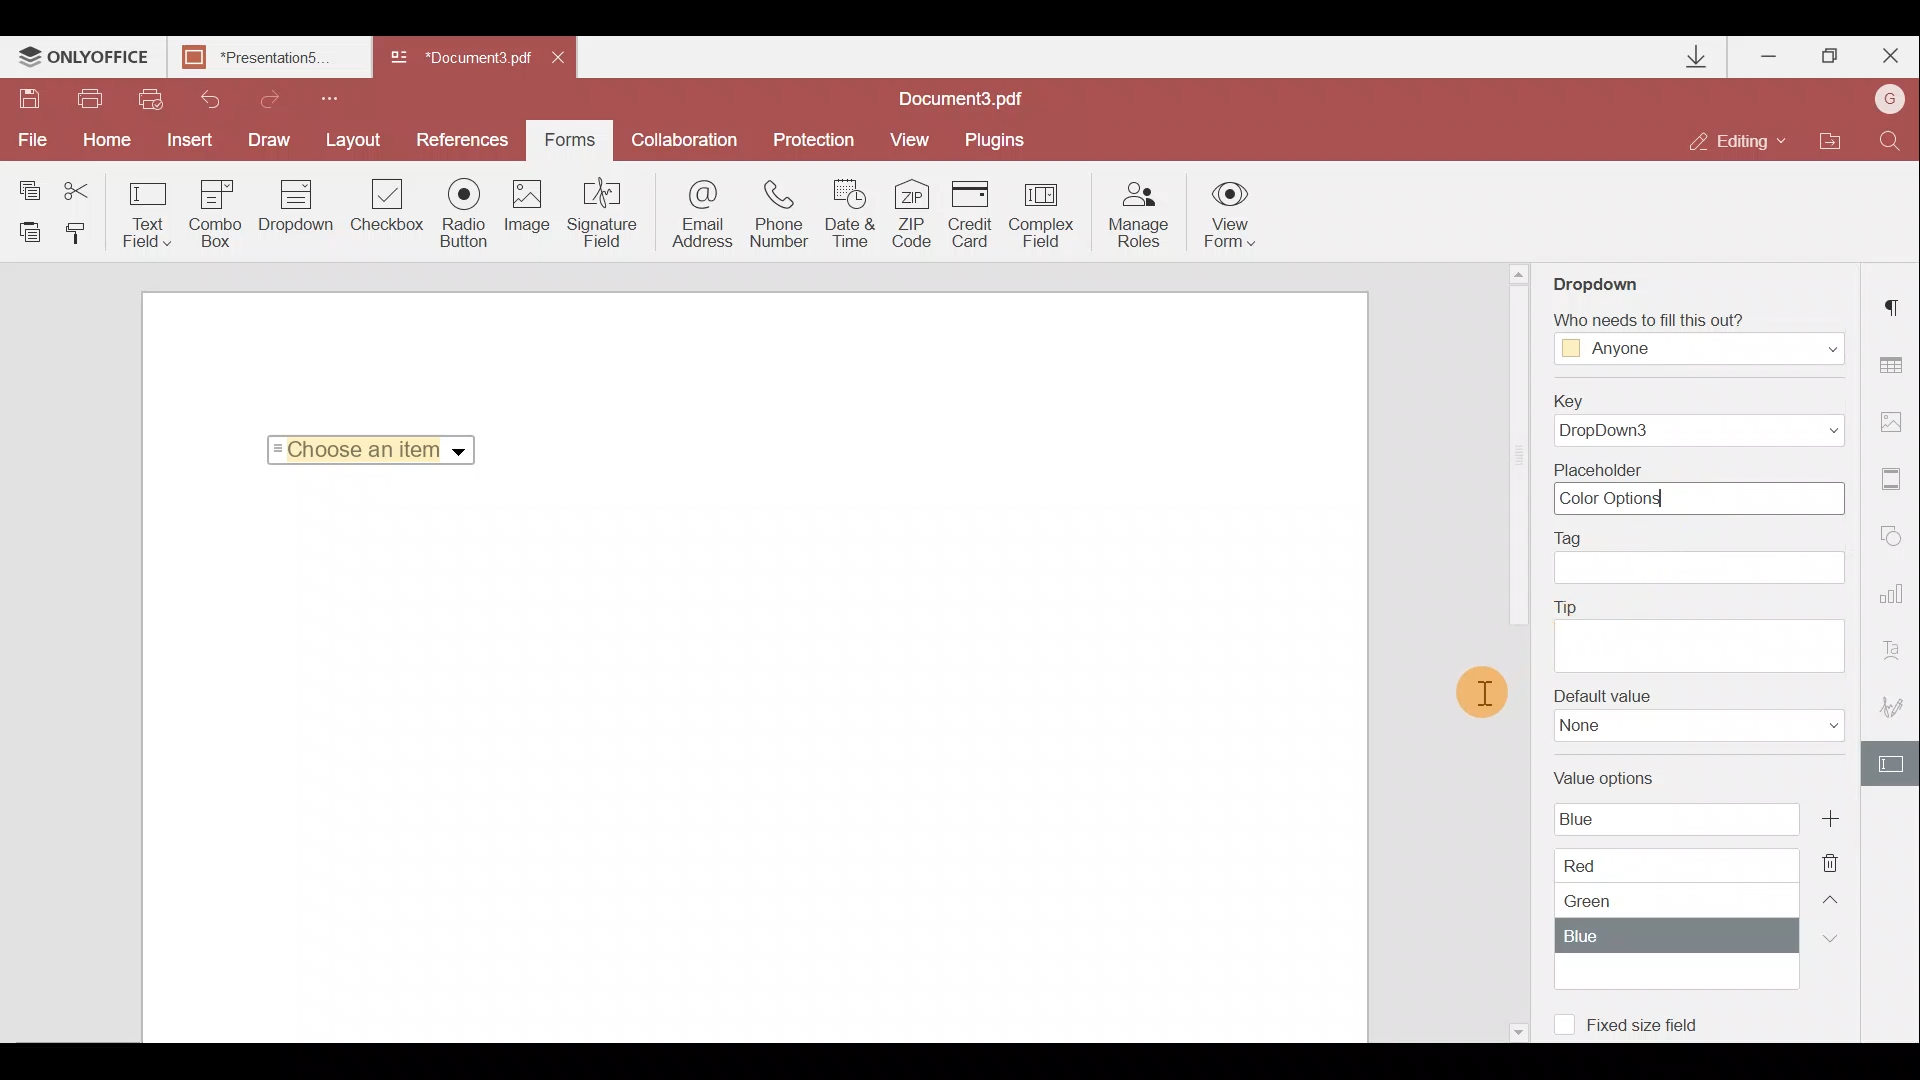 This screenshot has width=1920, height=1080. I want to click on Open file location, so click(1832, 140).